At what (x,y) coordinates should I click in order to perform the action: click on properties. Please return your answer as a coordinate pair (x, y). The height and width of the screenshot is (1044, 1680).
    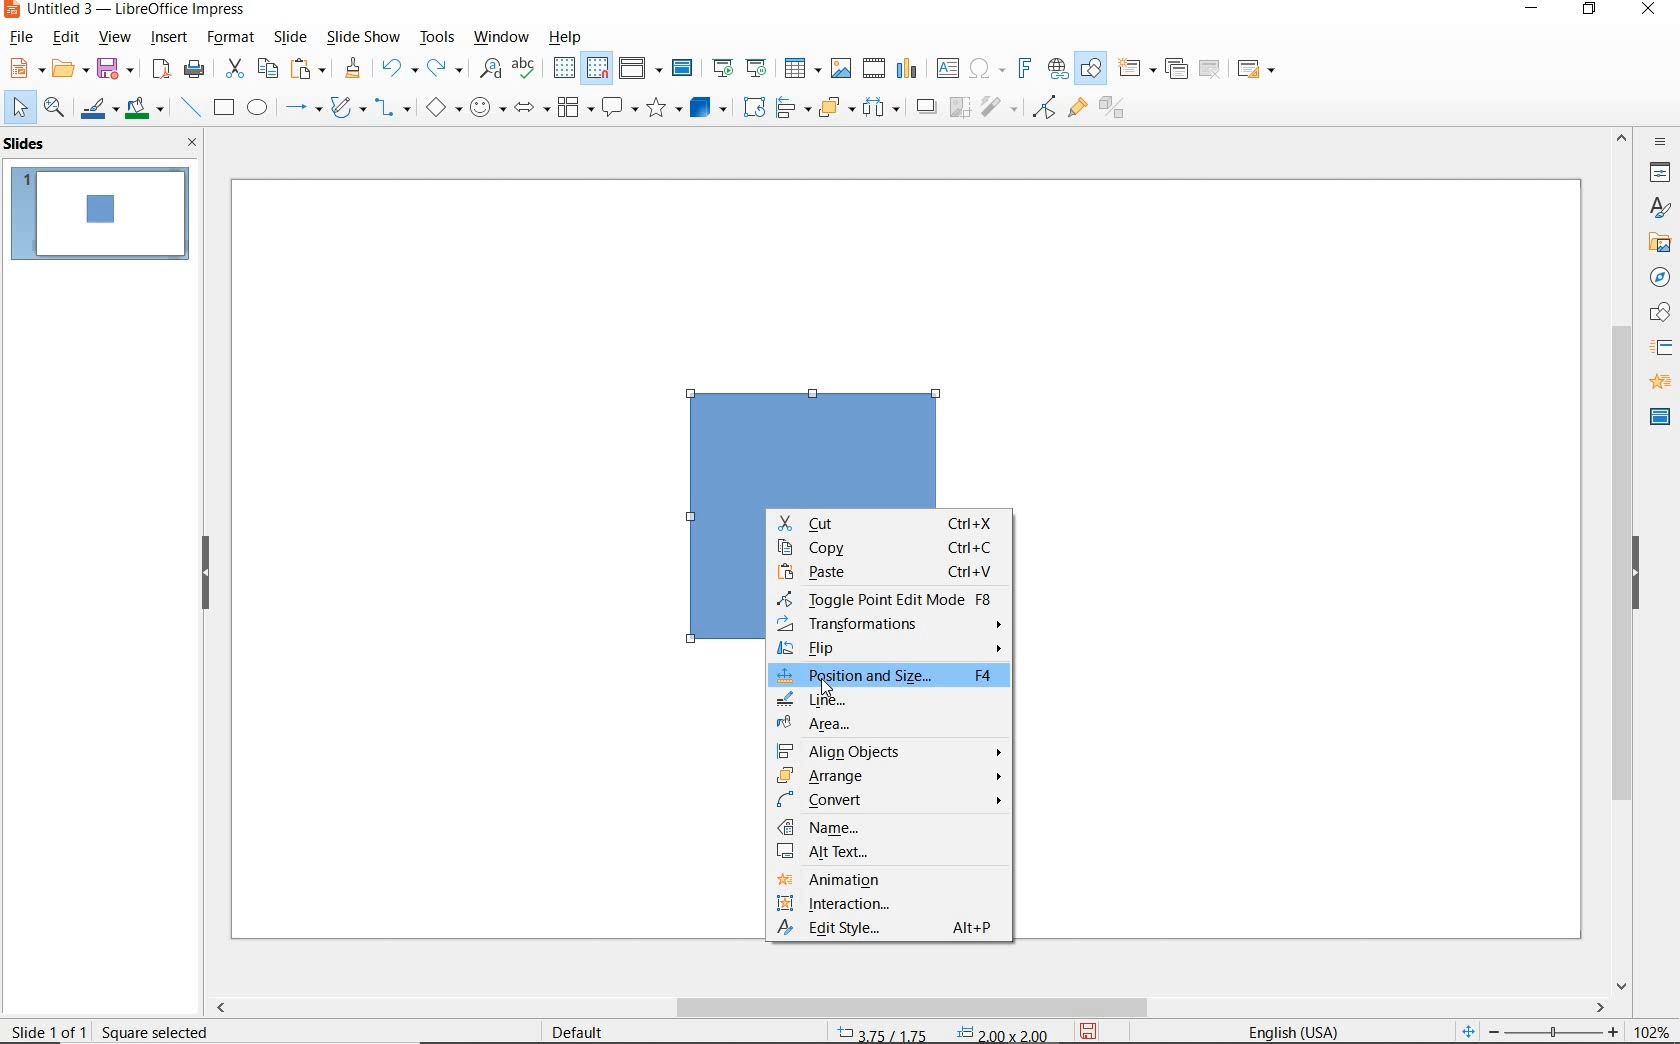
    Looking at the image, I should click on (1658, 174).